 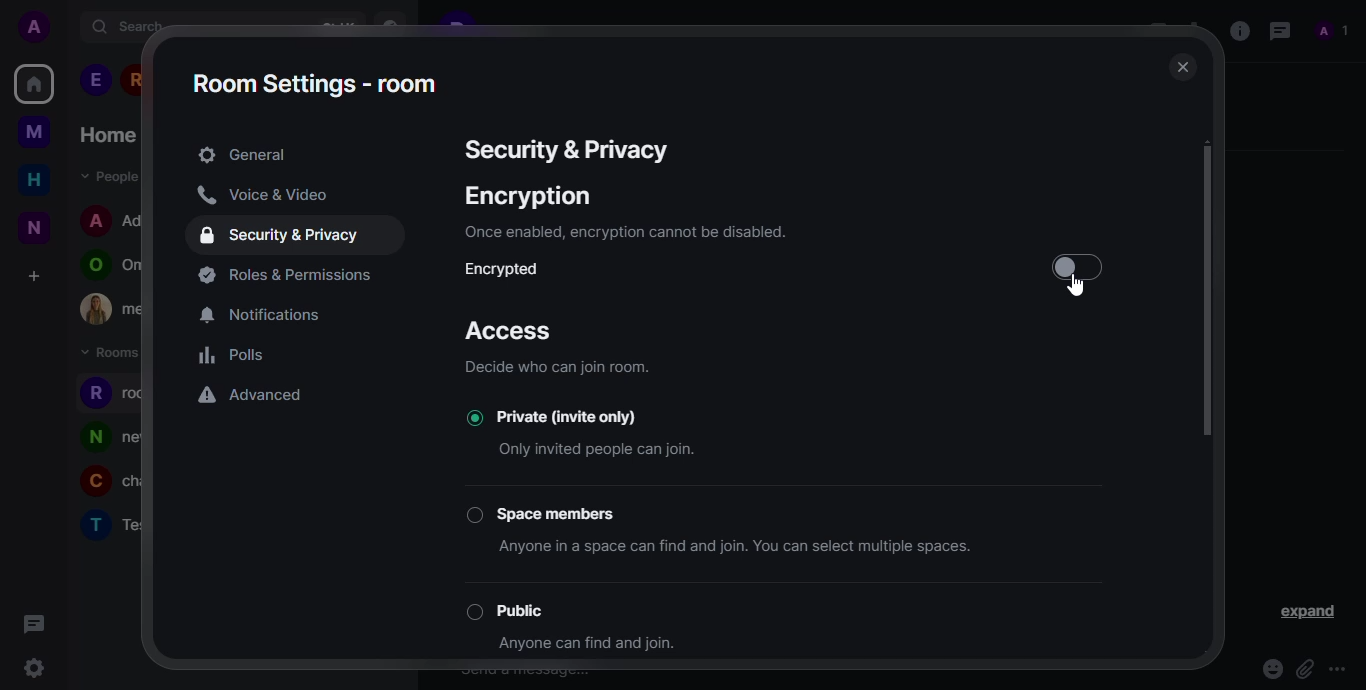 What do you see at coordinates (35, 276) in the screenshot?
I see `create a space` at bounding box center [35, 276].